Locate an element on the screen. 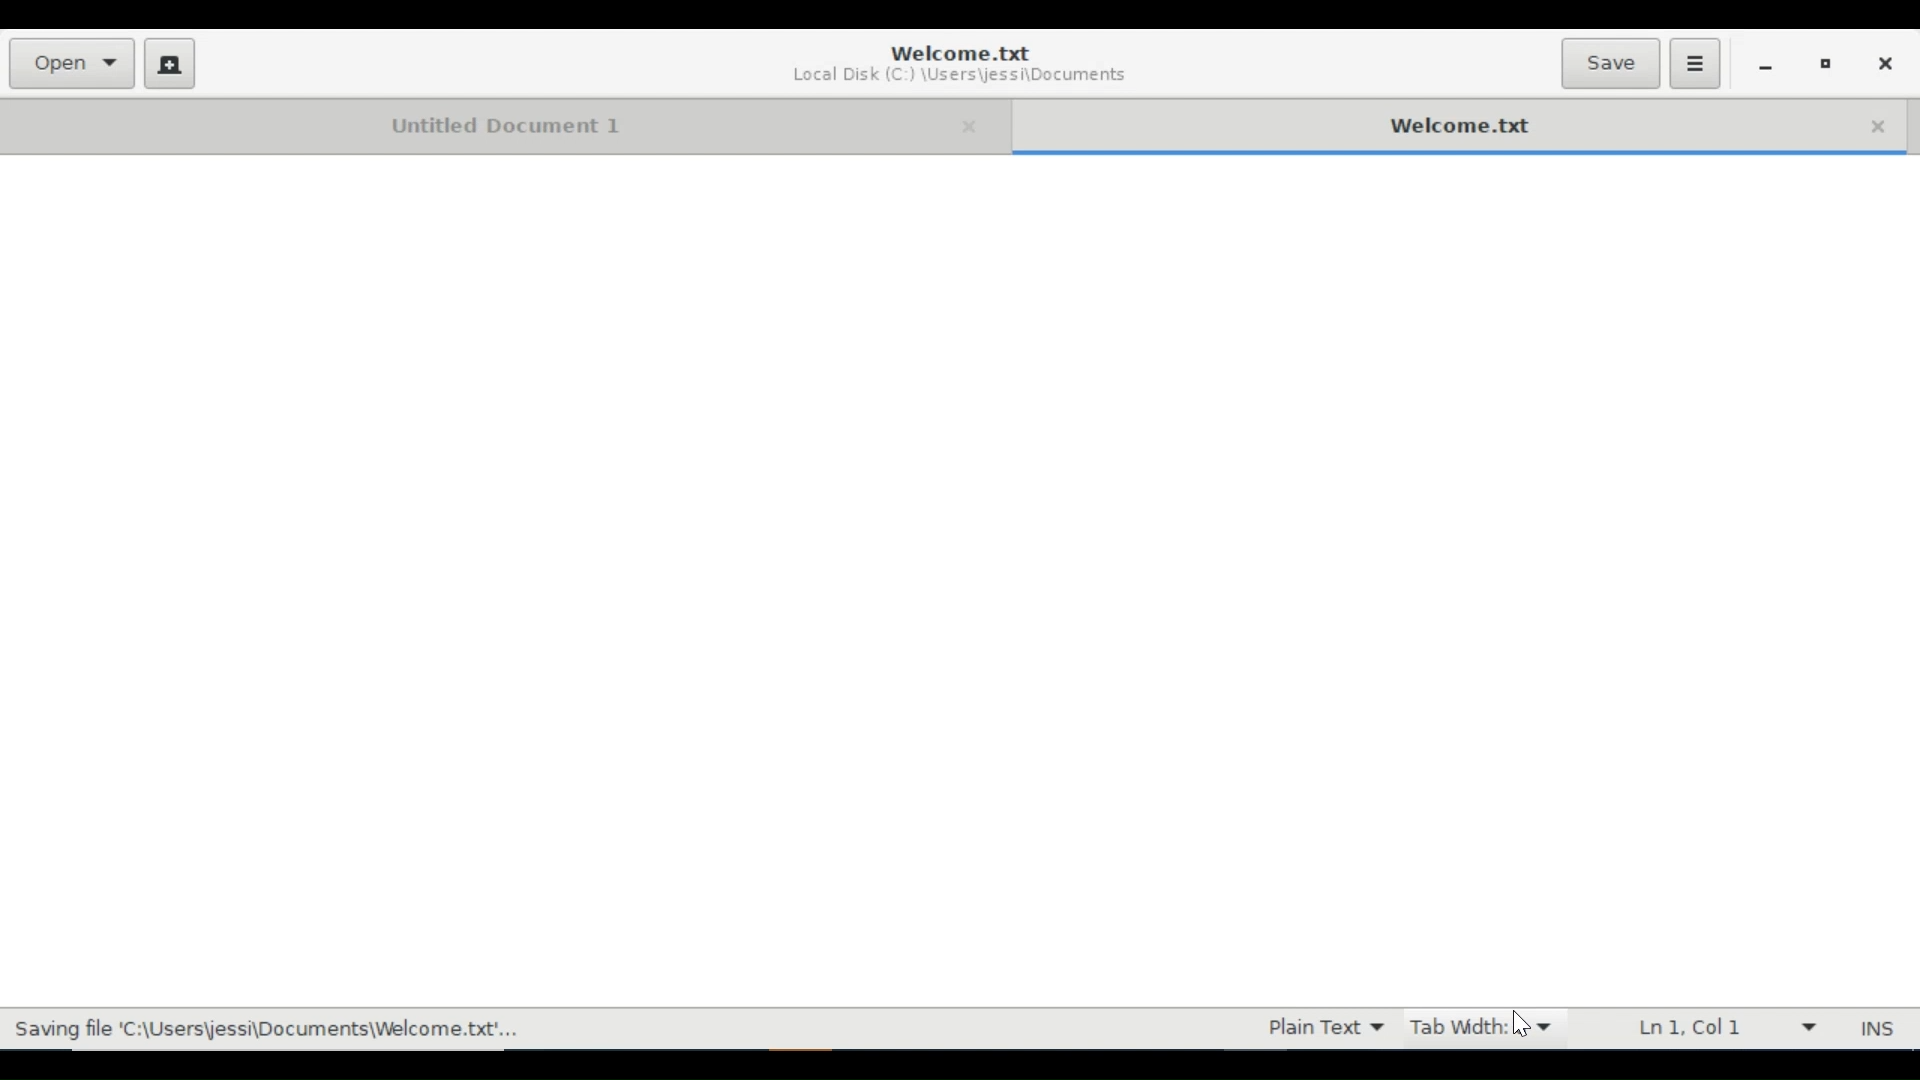 The image size is (1920, 1080). INS is located at coordinates (1876, 1028).